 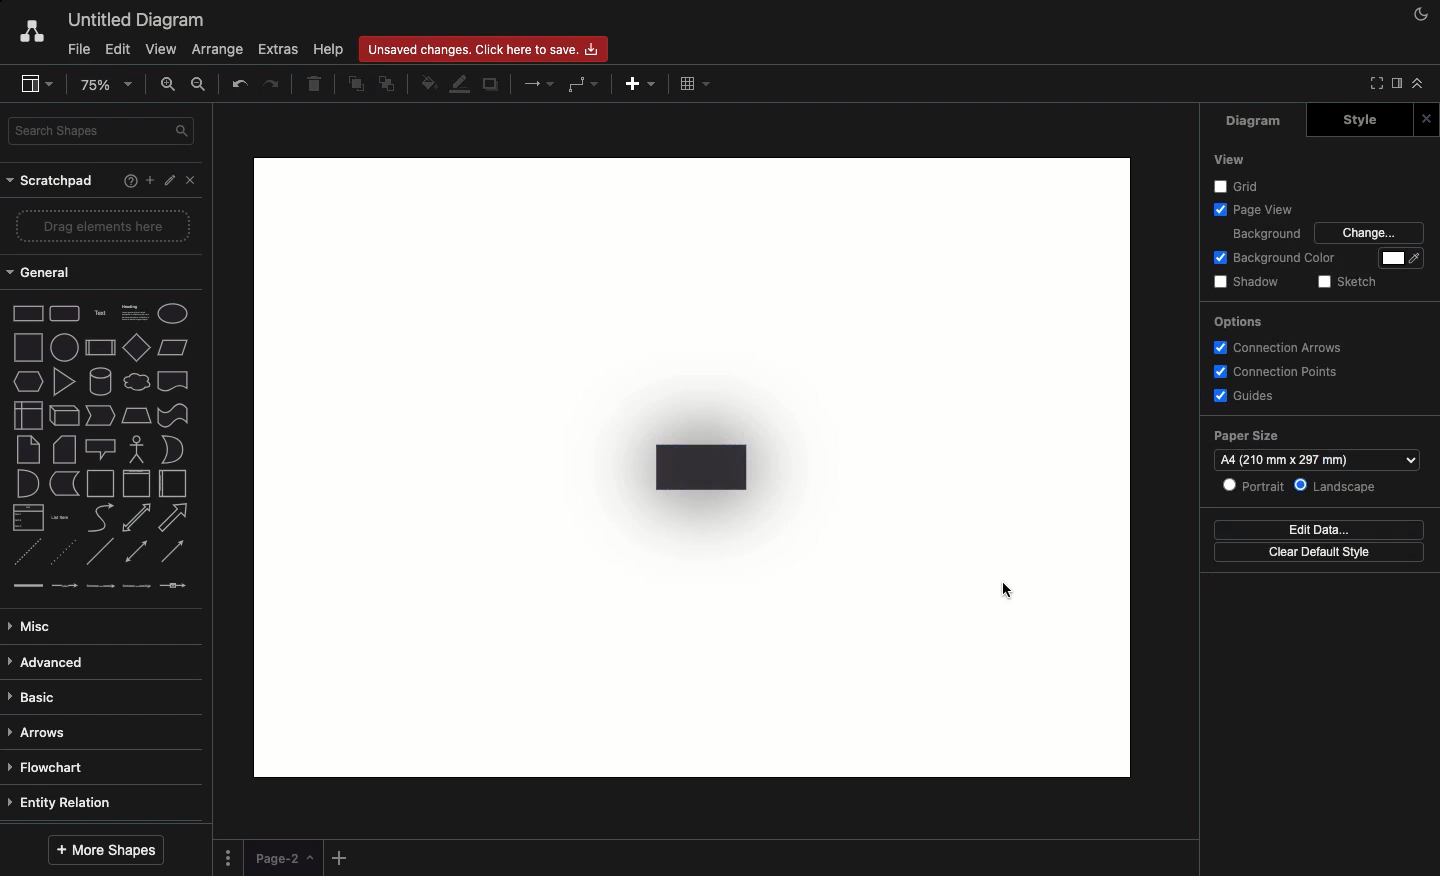 What do you see at coordinates (167, 180) in the screenshot?
I see `Edit` at bounding box center [167, 180].